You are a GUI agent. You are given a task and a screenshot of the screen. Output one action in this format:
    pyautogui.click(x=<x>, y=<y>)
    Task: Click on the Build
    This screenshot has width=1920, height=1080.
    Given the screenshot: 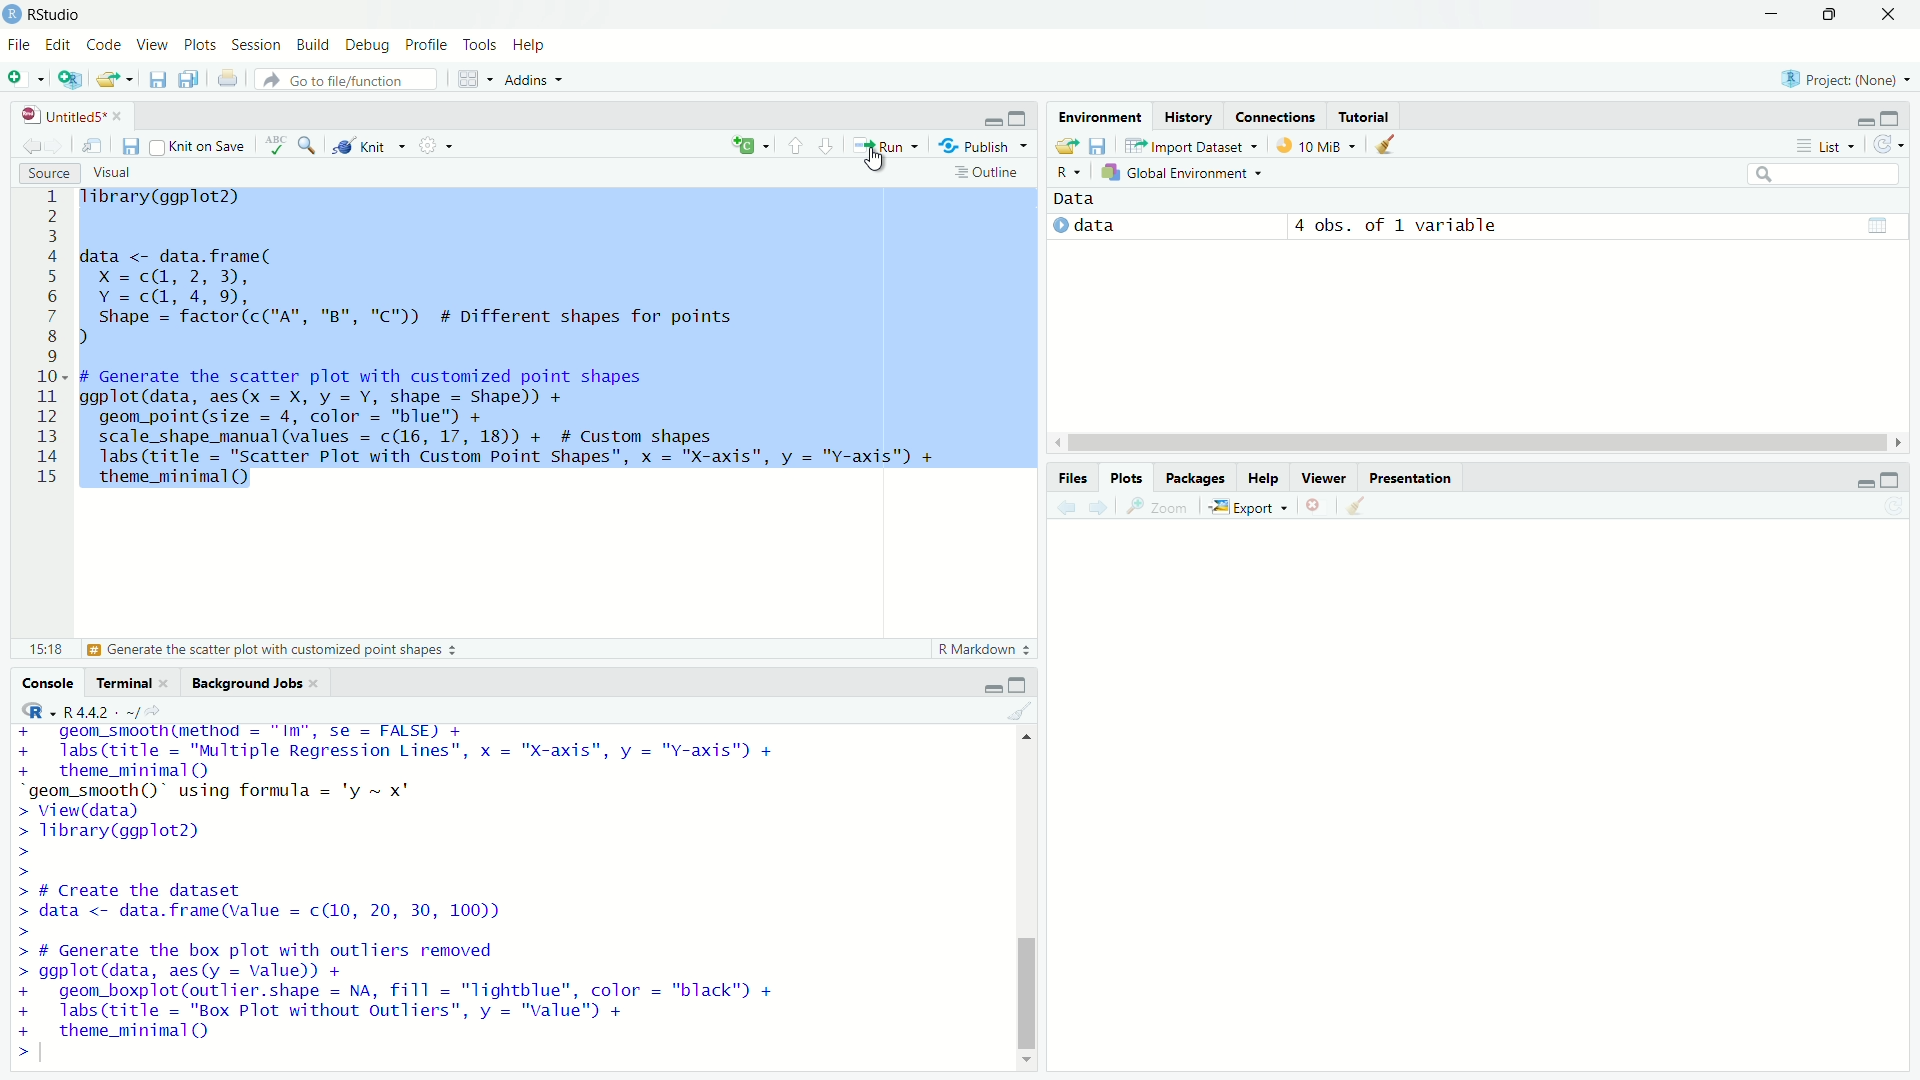 What is the action you would take?
    pyautogui.click(x=312, y=44)
    